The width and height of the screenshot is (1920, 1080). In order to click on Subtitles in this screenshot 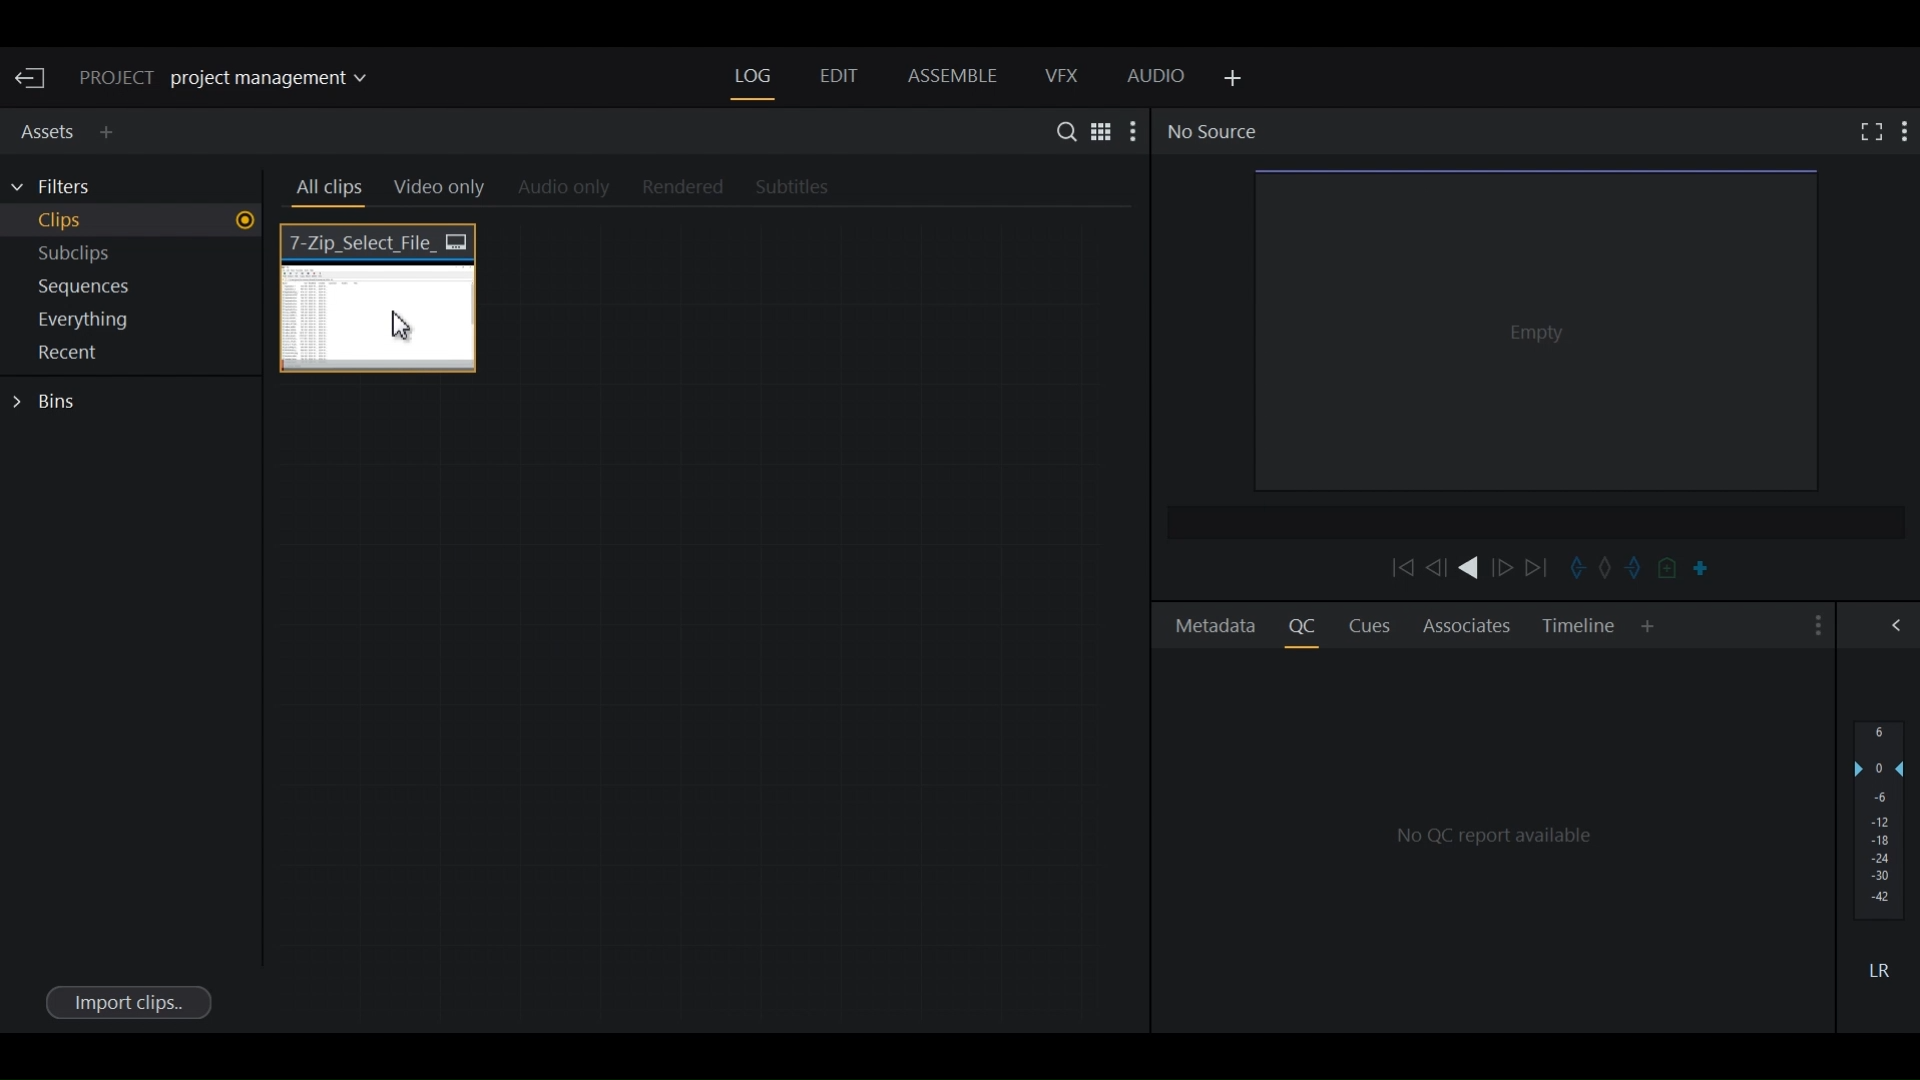, I will do `click(804, 189)`.